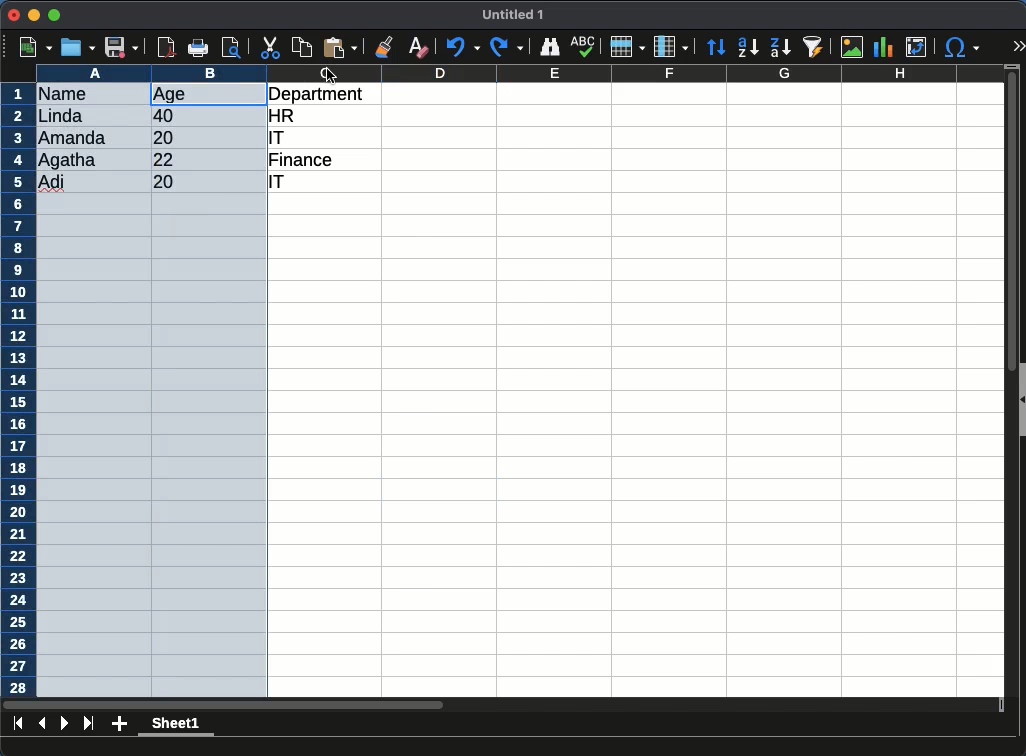 The height and width of the screenshot is (756, 1026). What do you see at coordinates (816, 47) in the screenshot?
I see `sort` at bounding box center [816, 47].